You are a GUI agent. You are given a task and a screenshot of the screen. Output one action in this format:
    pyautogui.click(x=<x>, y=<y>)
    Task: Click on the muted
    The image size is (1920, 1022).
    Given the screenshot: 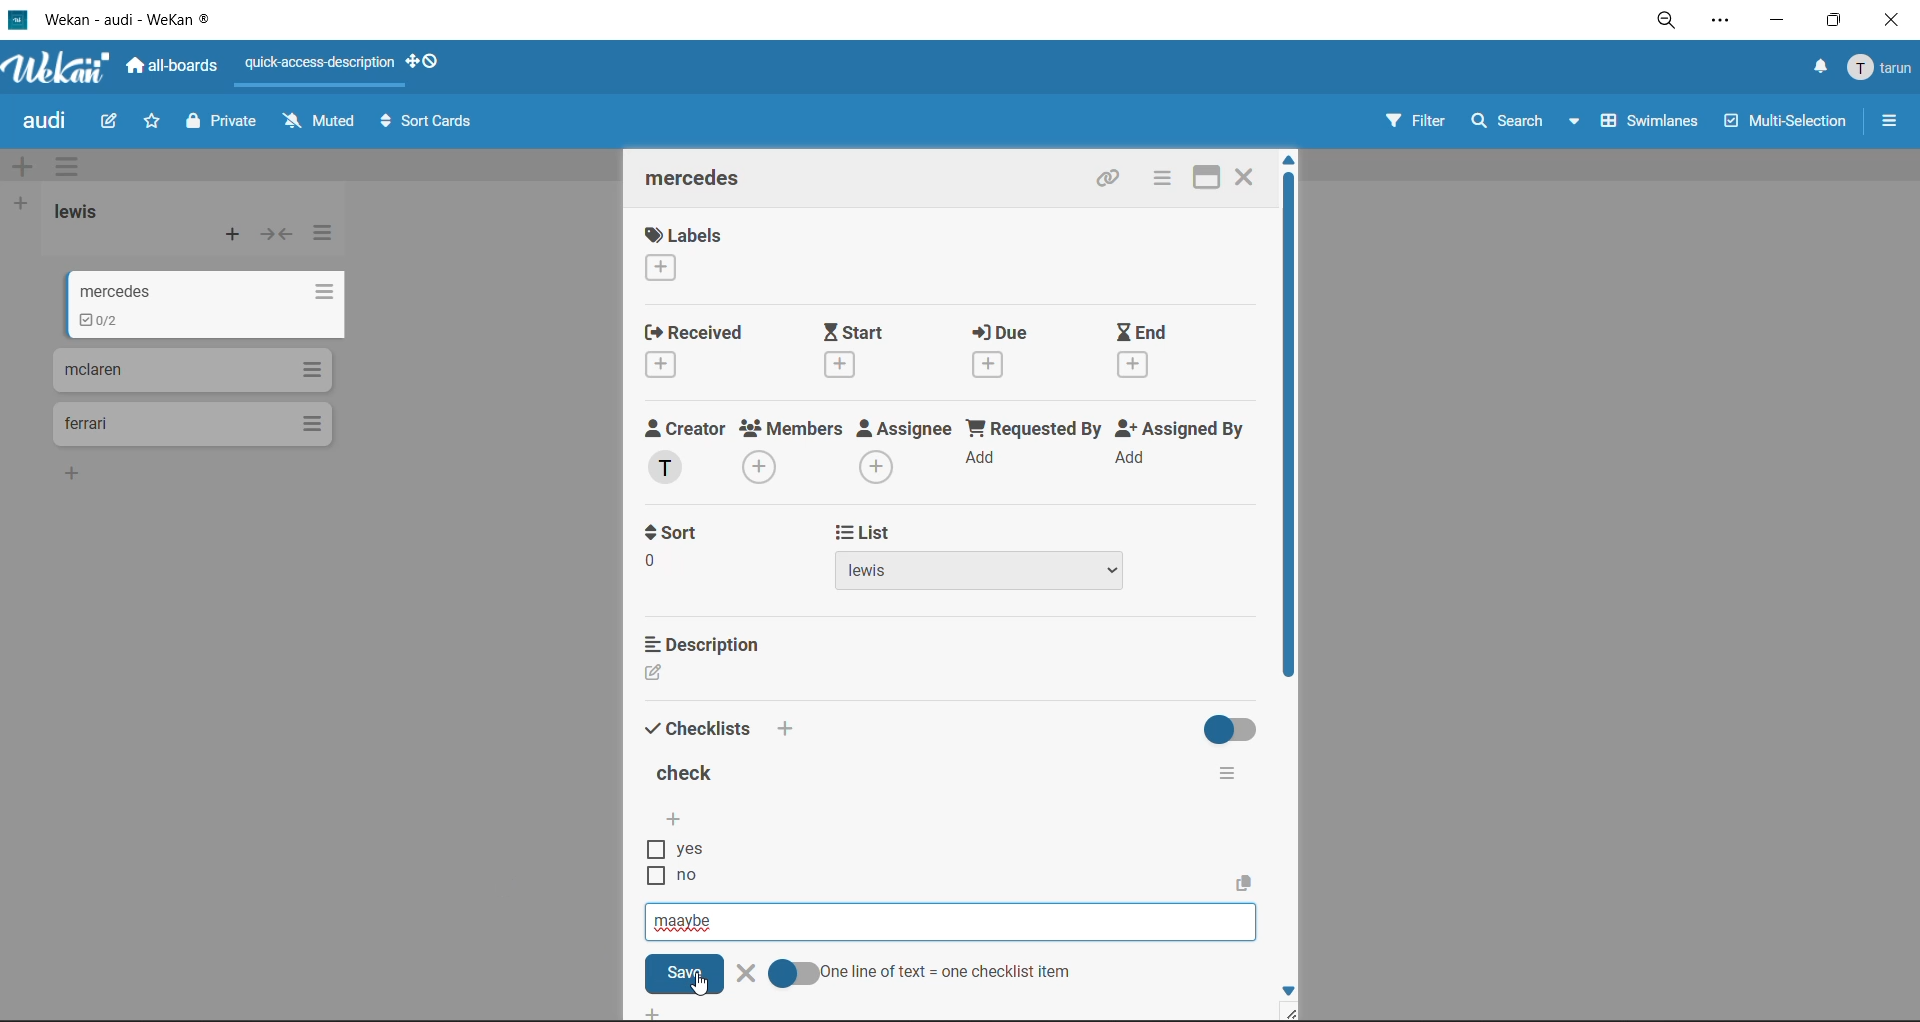 What is the action you would take?
    pyautogui.click(x=318, y=120)
    